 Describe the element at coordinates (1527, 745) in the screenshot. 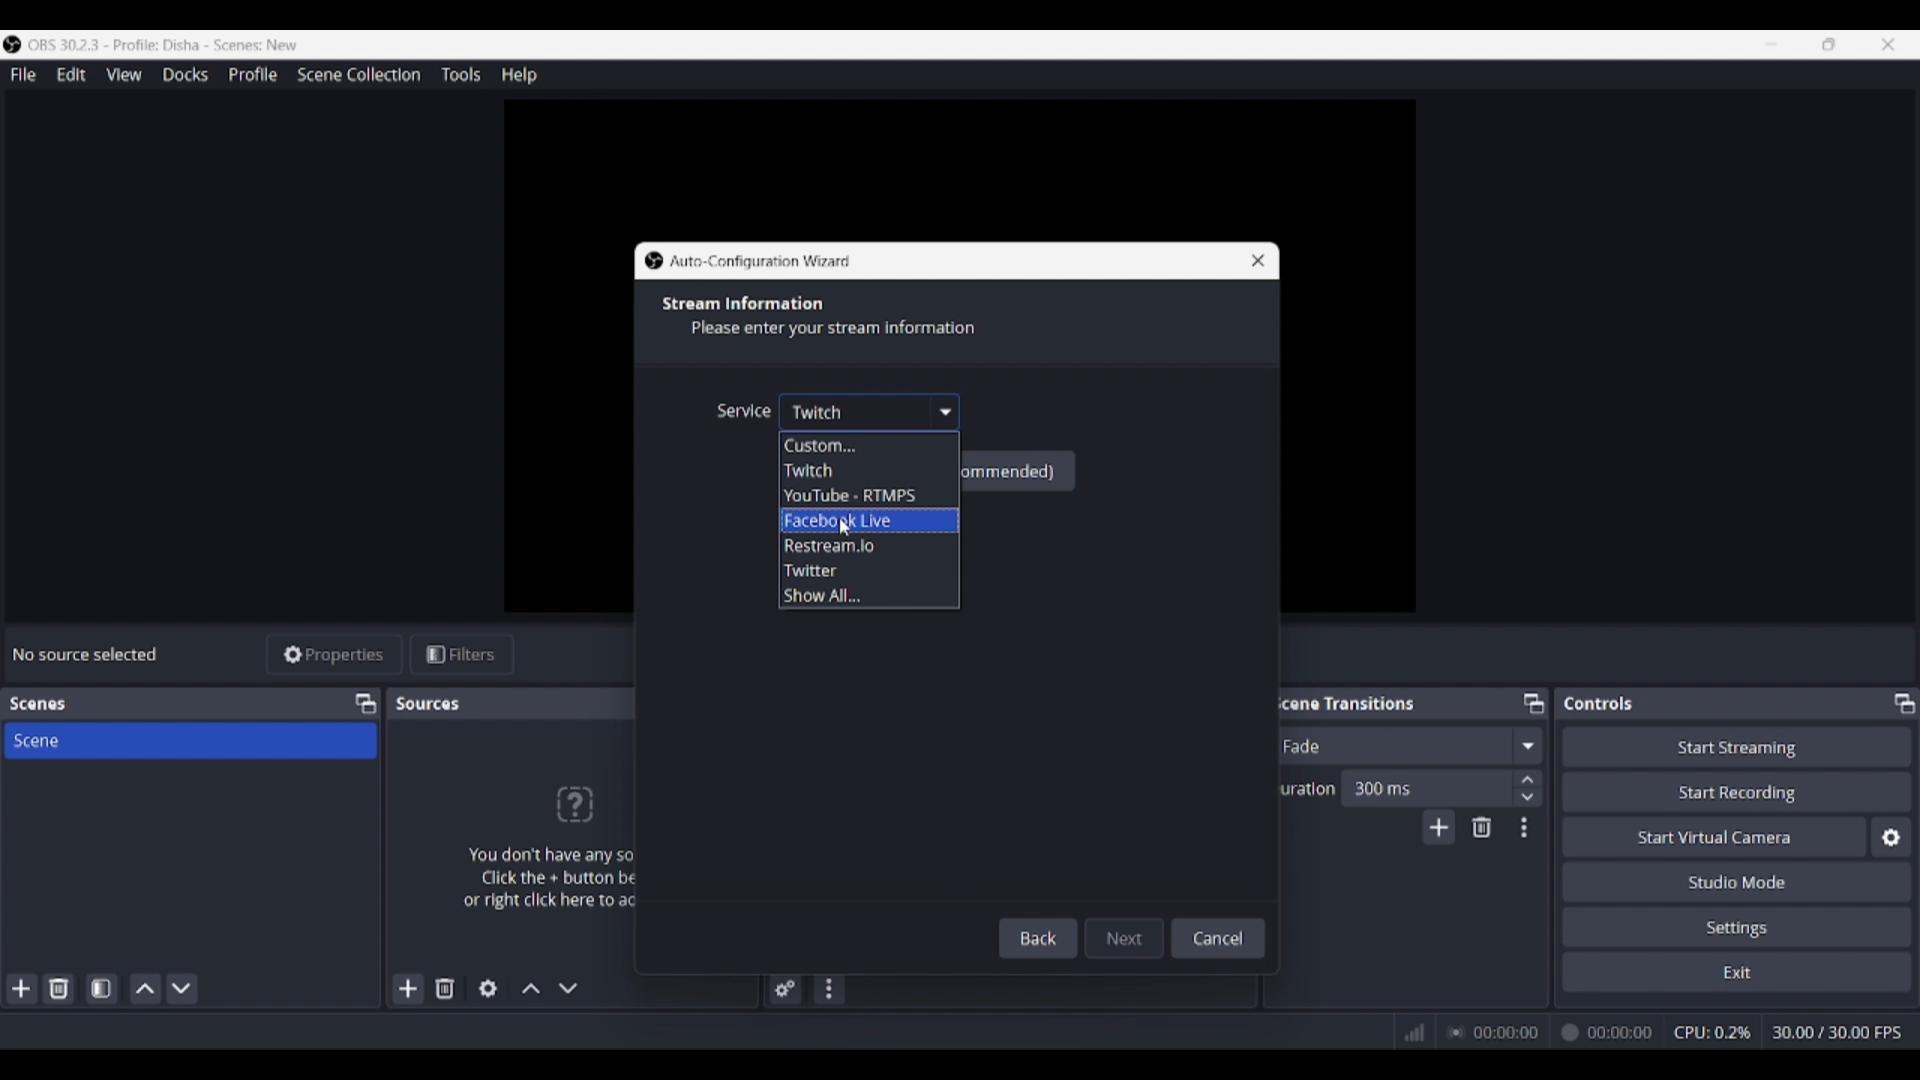

I see `Fade options` at that location.